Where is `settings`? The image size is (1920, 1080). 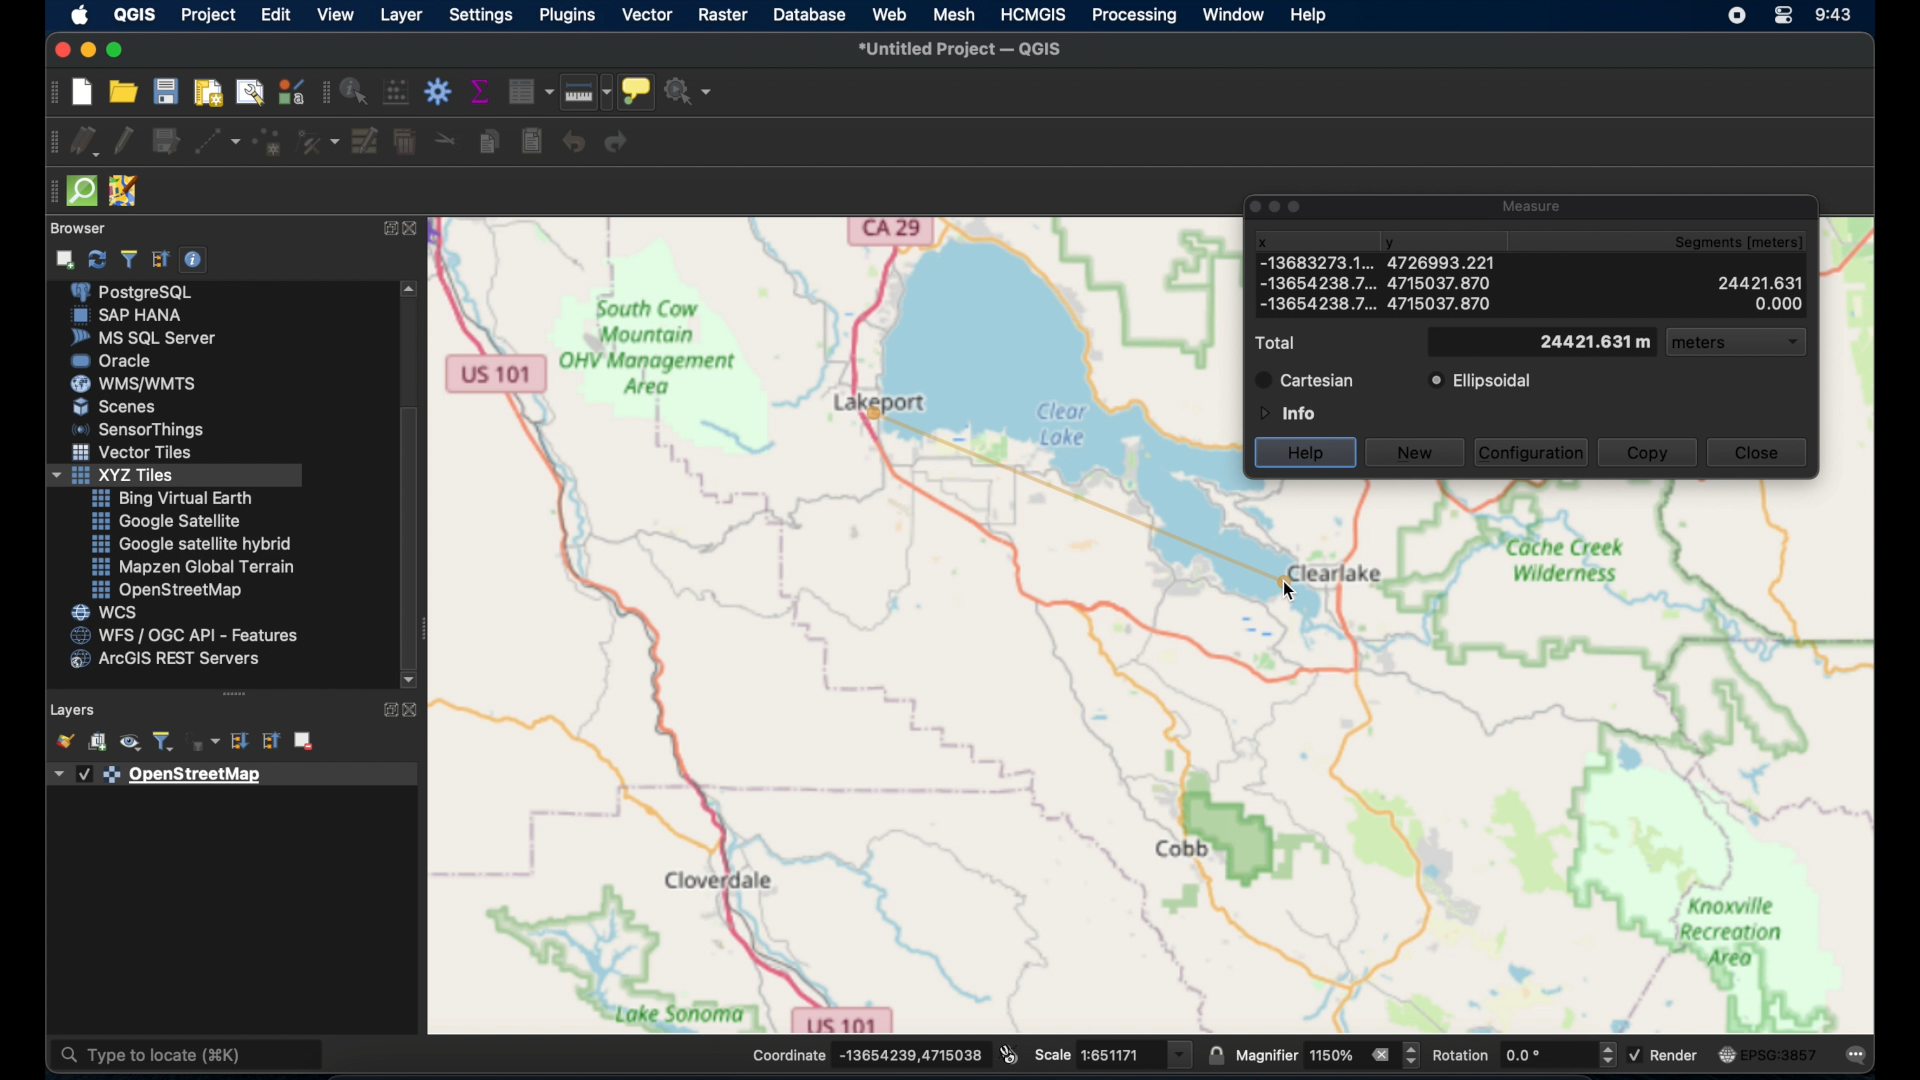
settings is located at coordinates (483, 14).